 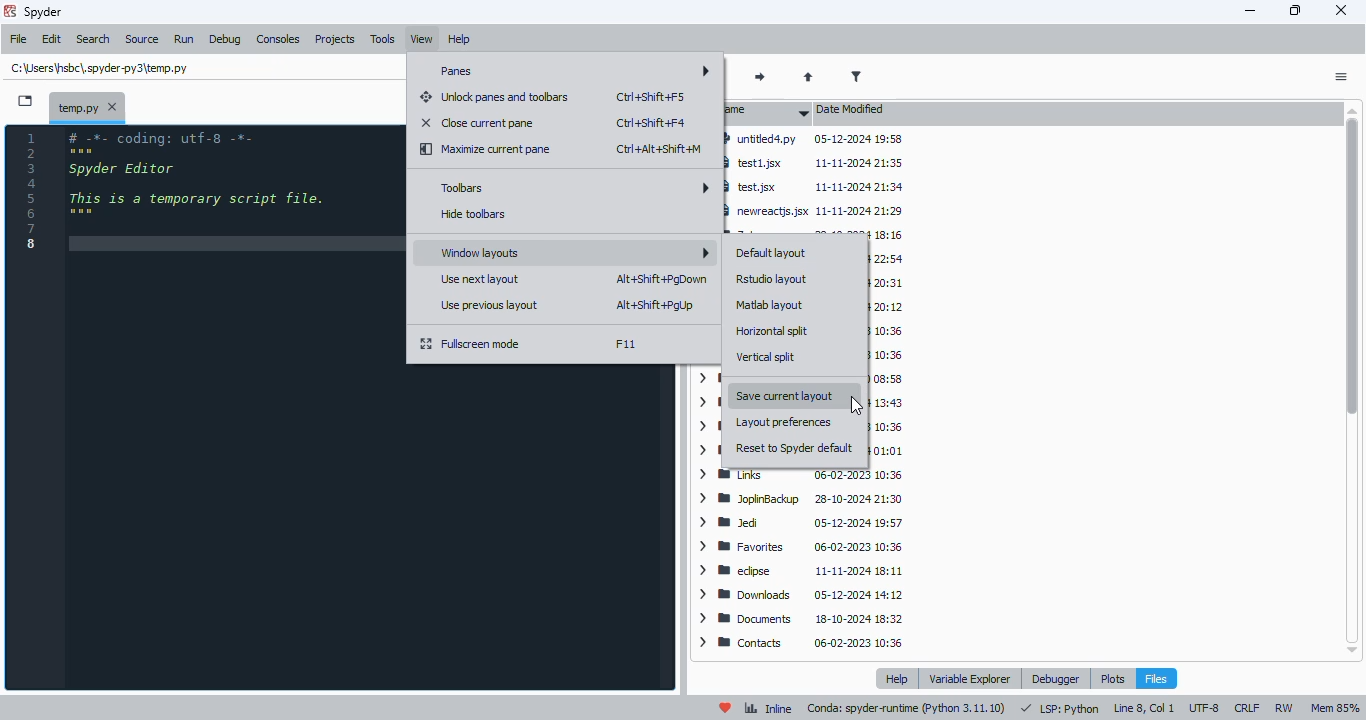 What do you see at coordinates (802, 498) in the screenshot?
I see `JoplinBackup` at bounding box center [802, 498].